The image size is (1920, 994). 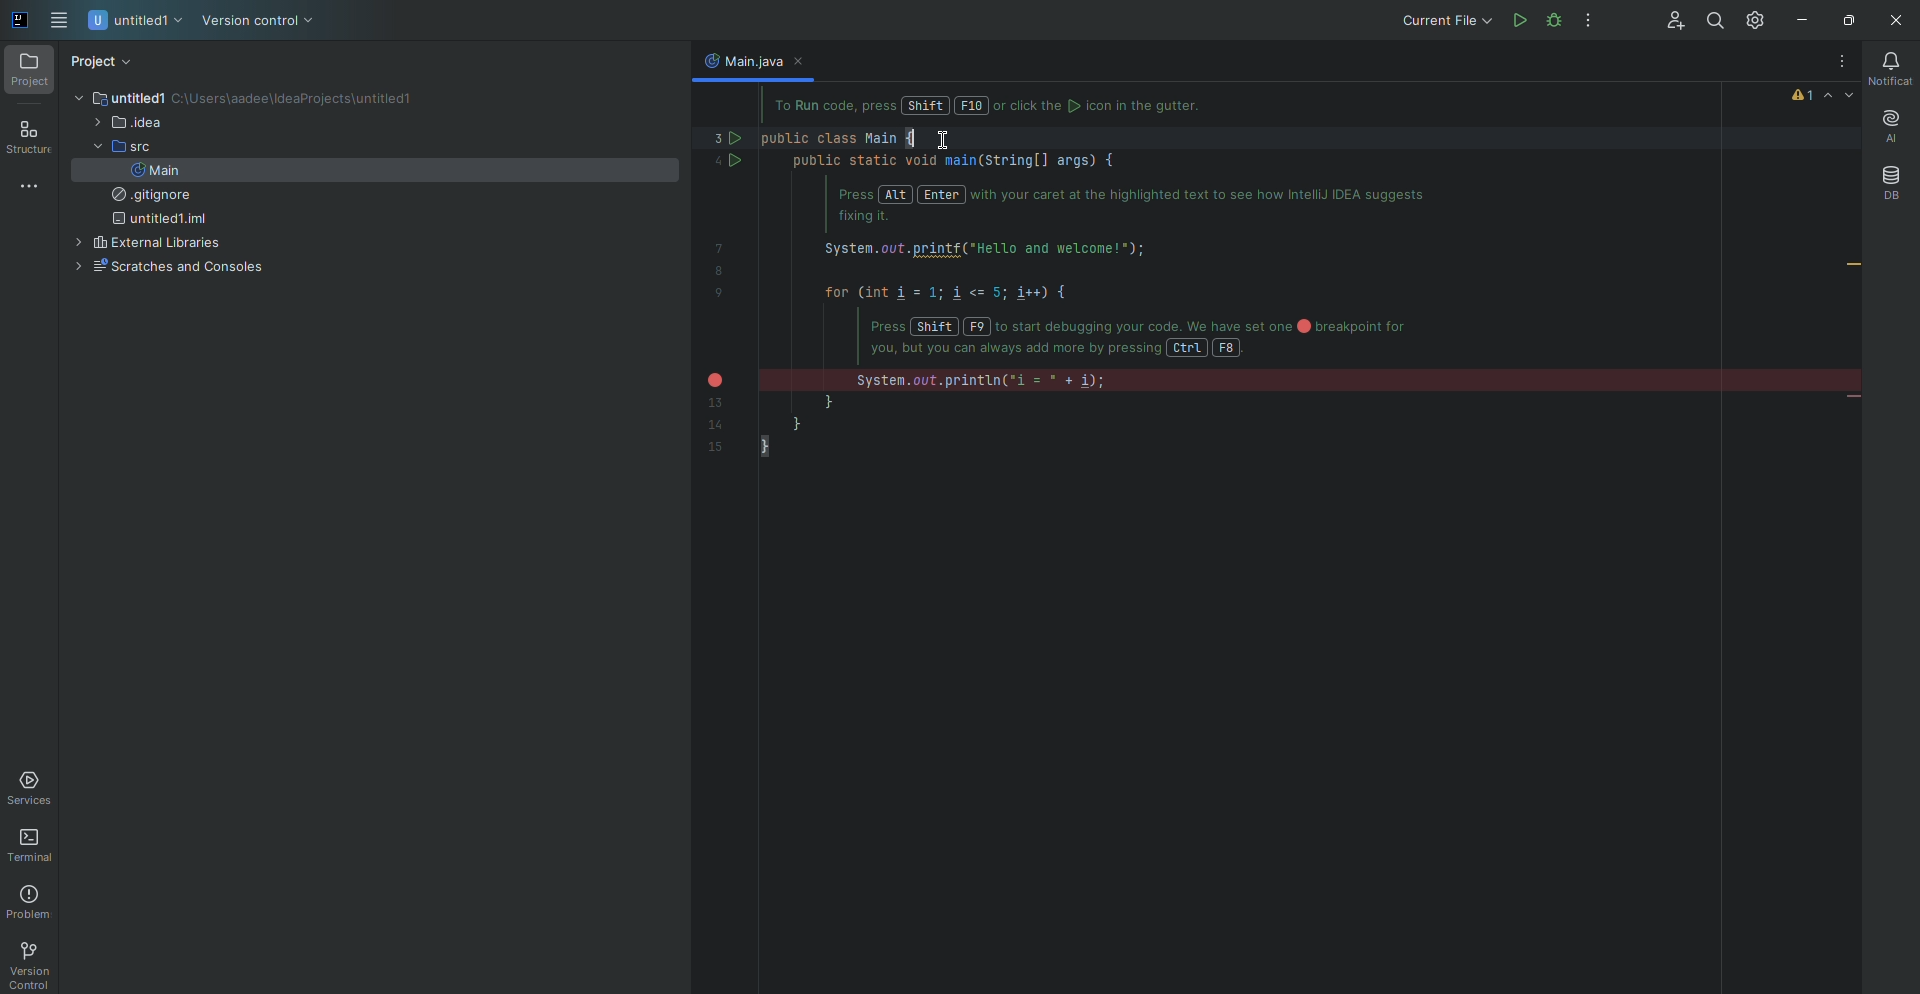 What do you see at coordinates (21, 21) in the screenshot?
I see `IntelliJ` at bounding box center [21, 21].